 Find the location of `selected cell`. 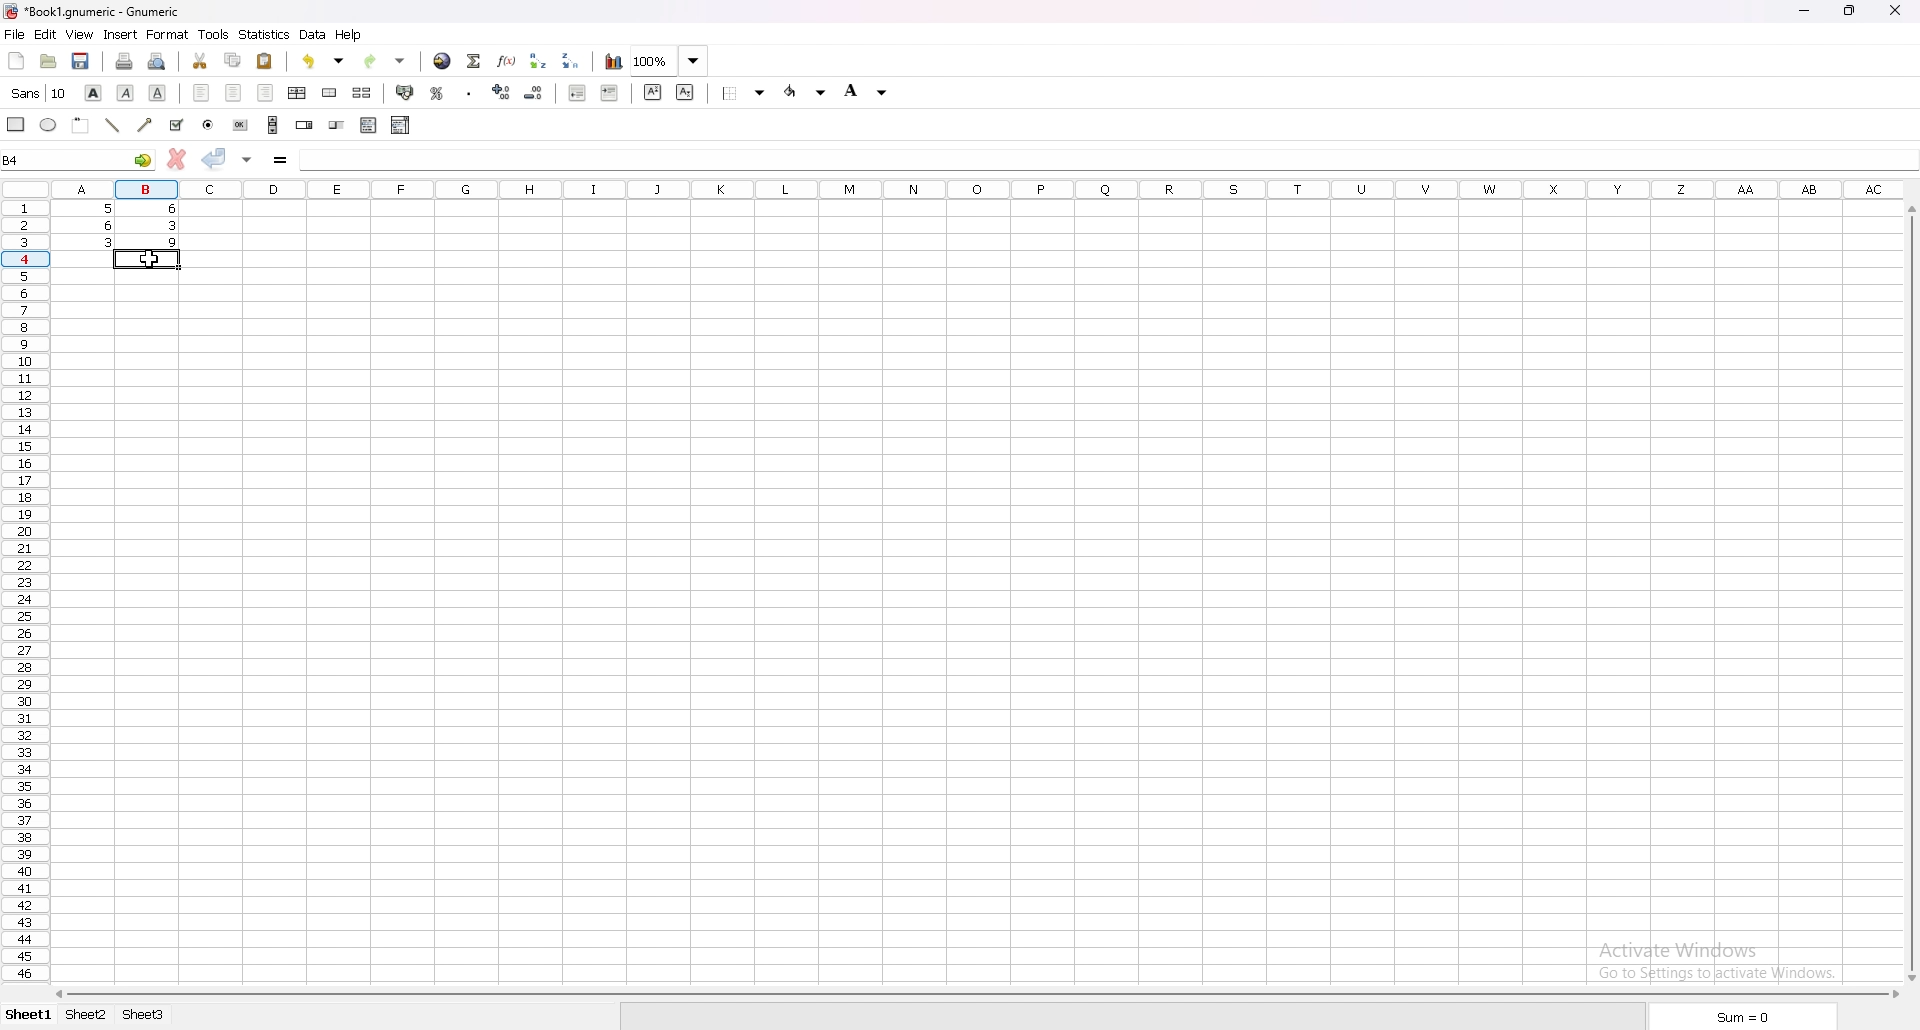

selected cell is located at coordinates (79, 159).